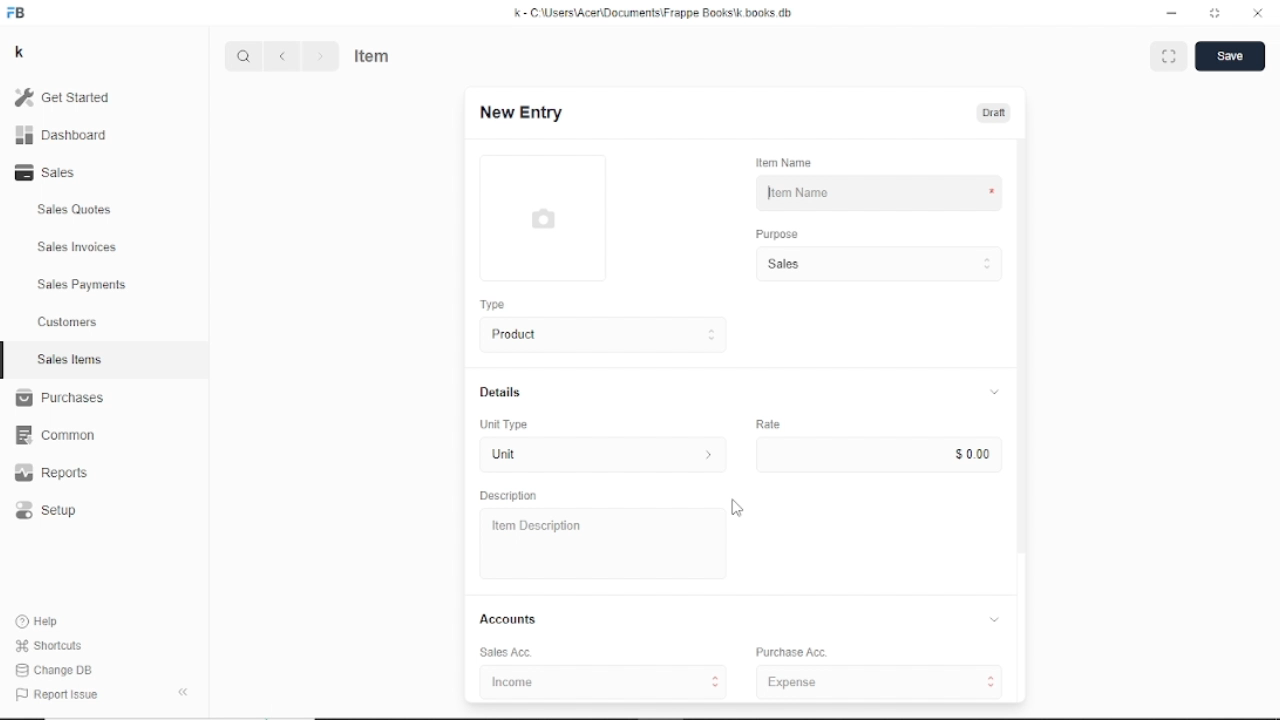  What do you see at coordinates (71, 97) in the screenshot?
I see `Get started` at bounding box center [71, 97].